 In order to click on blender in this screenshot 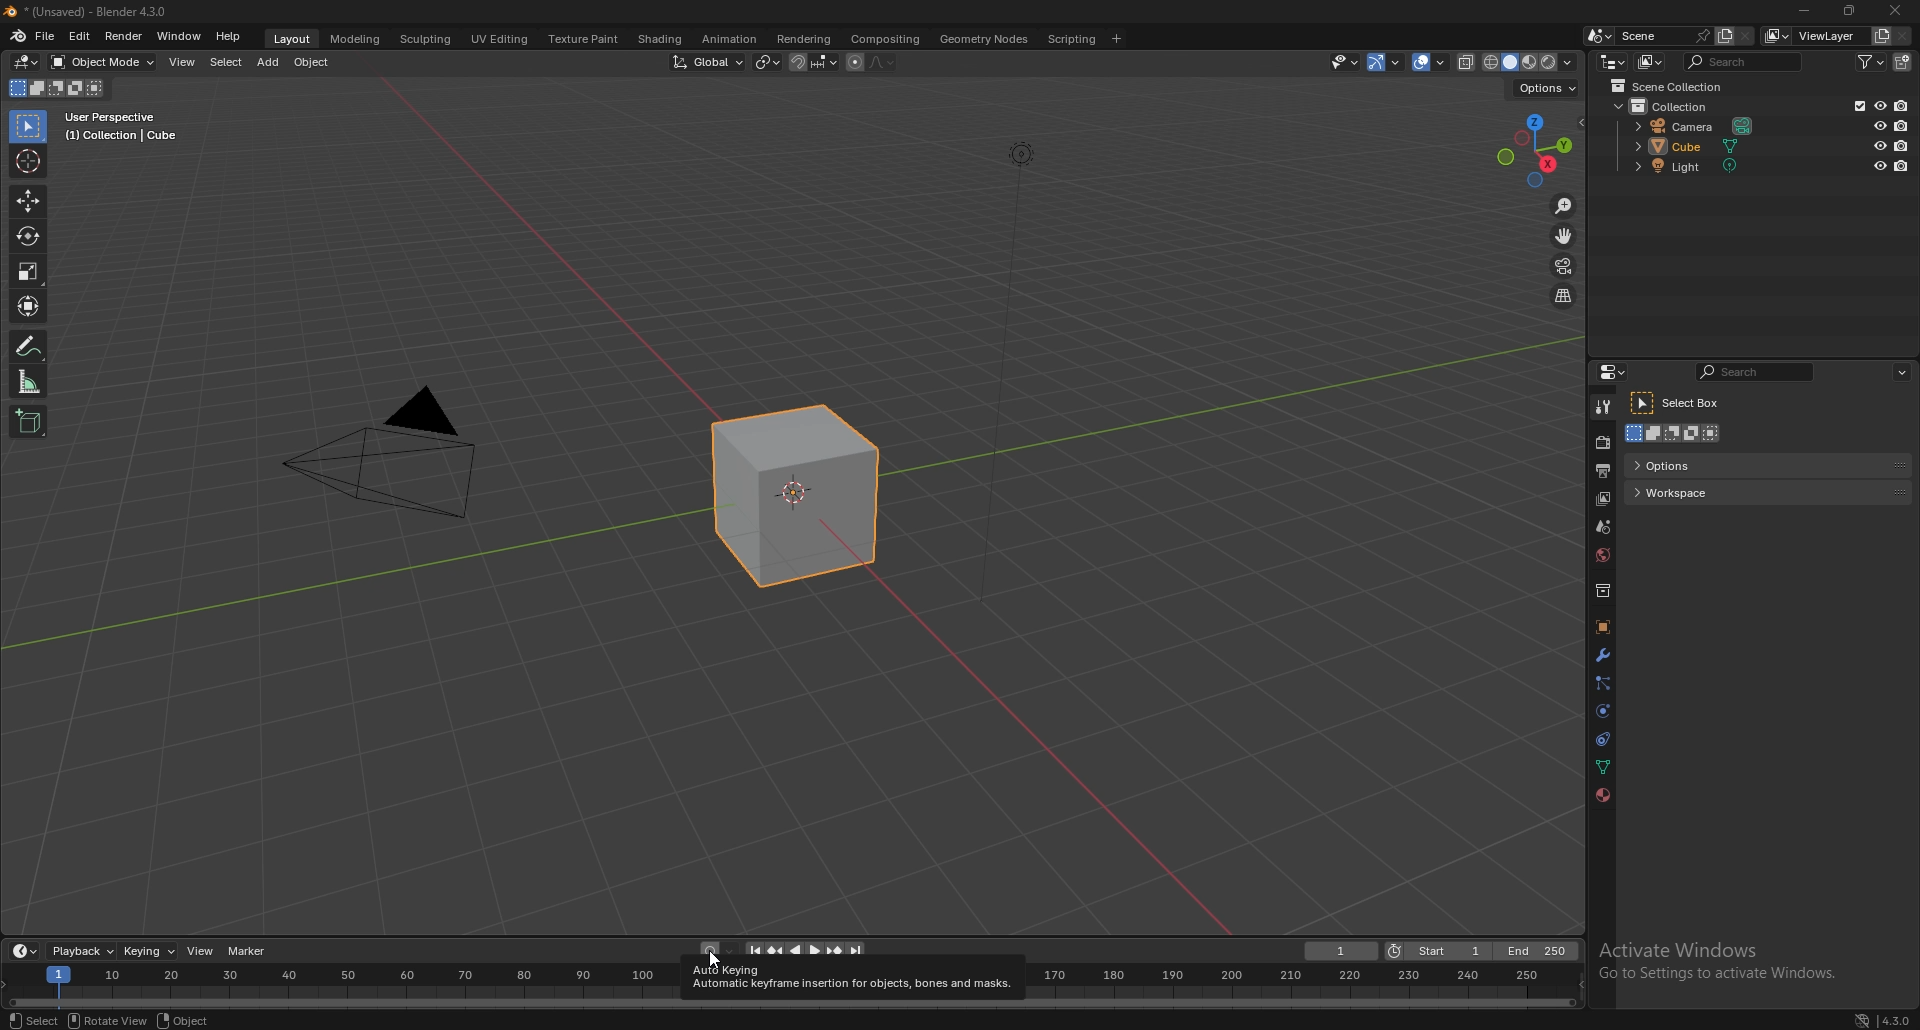, I will do `click(18, 36)`.